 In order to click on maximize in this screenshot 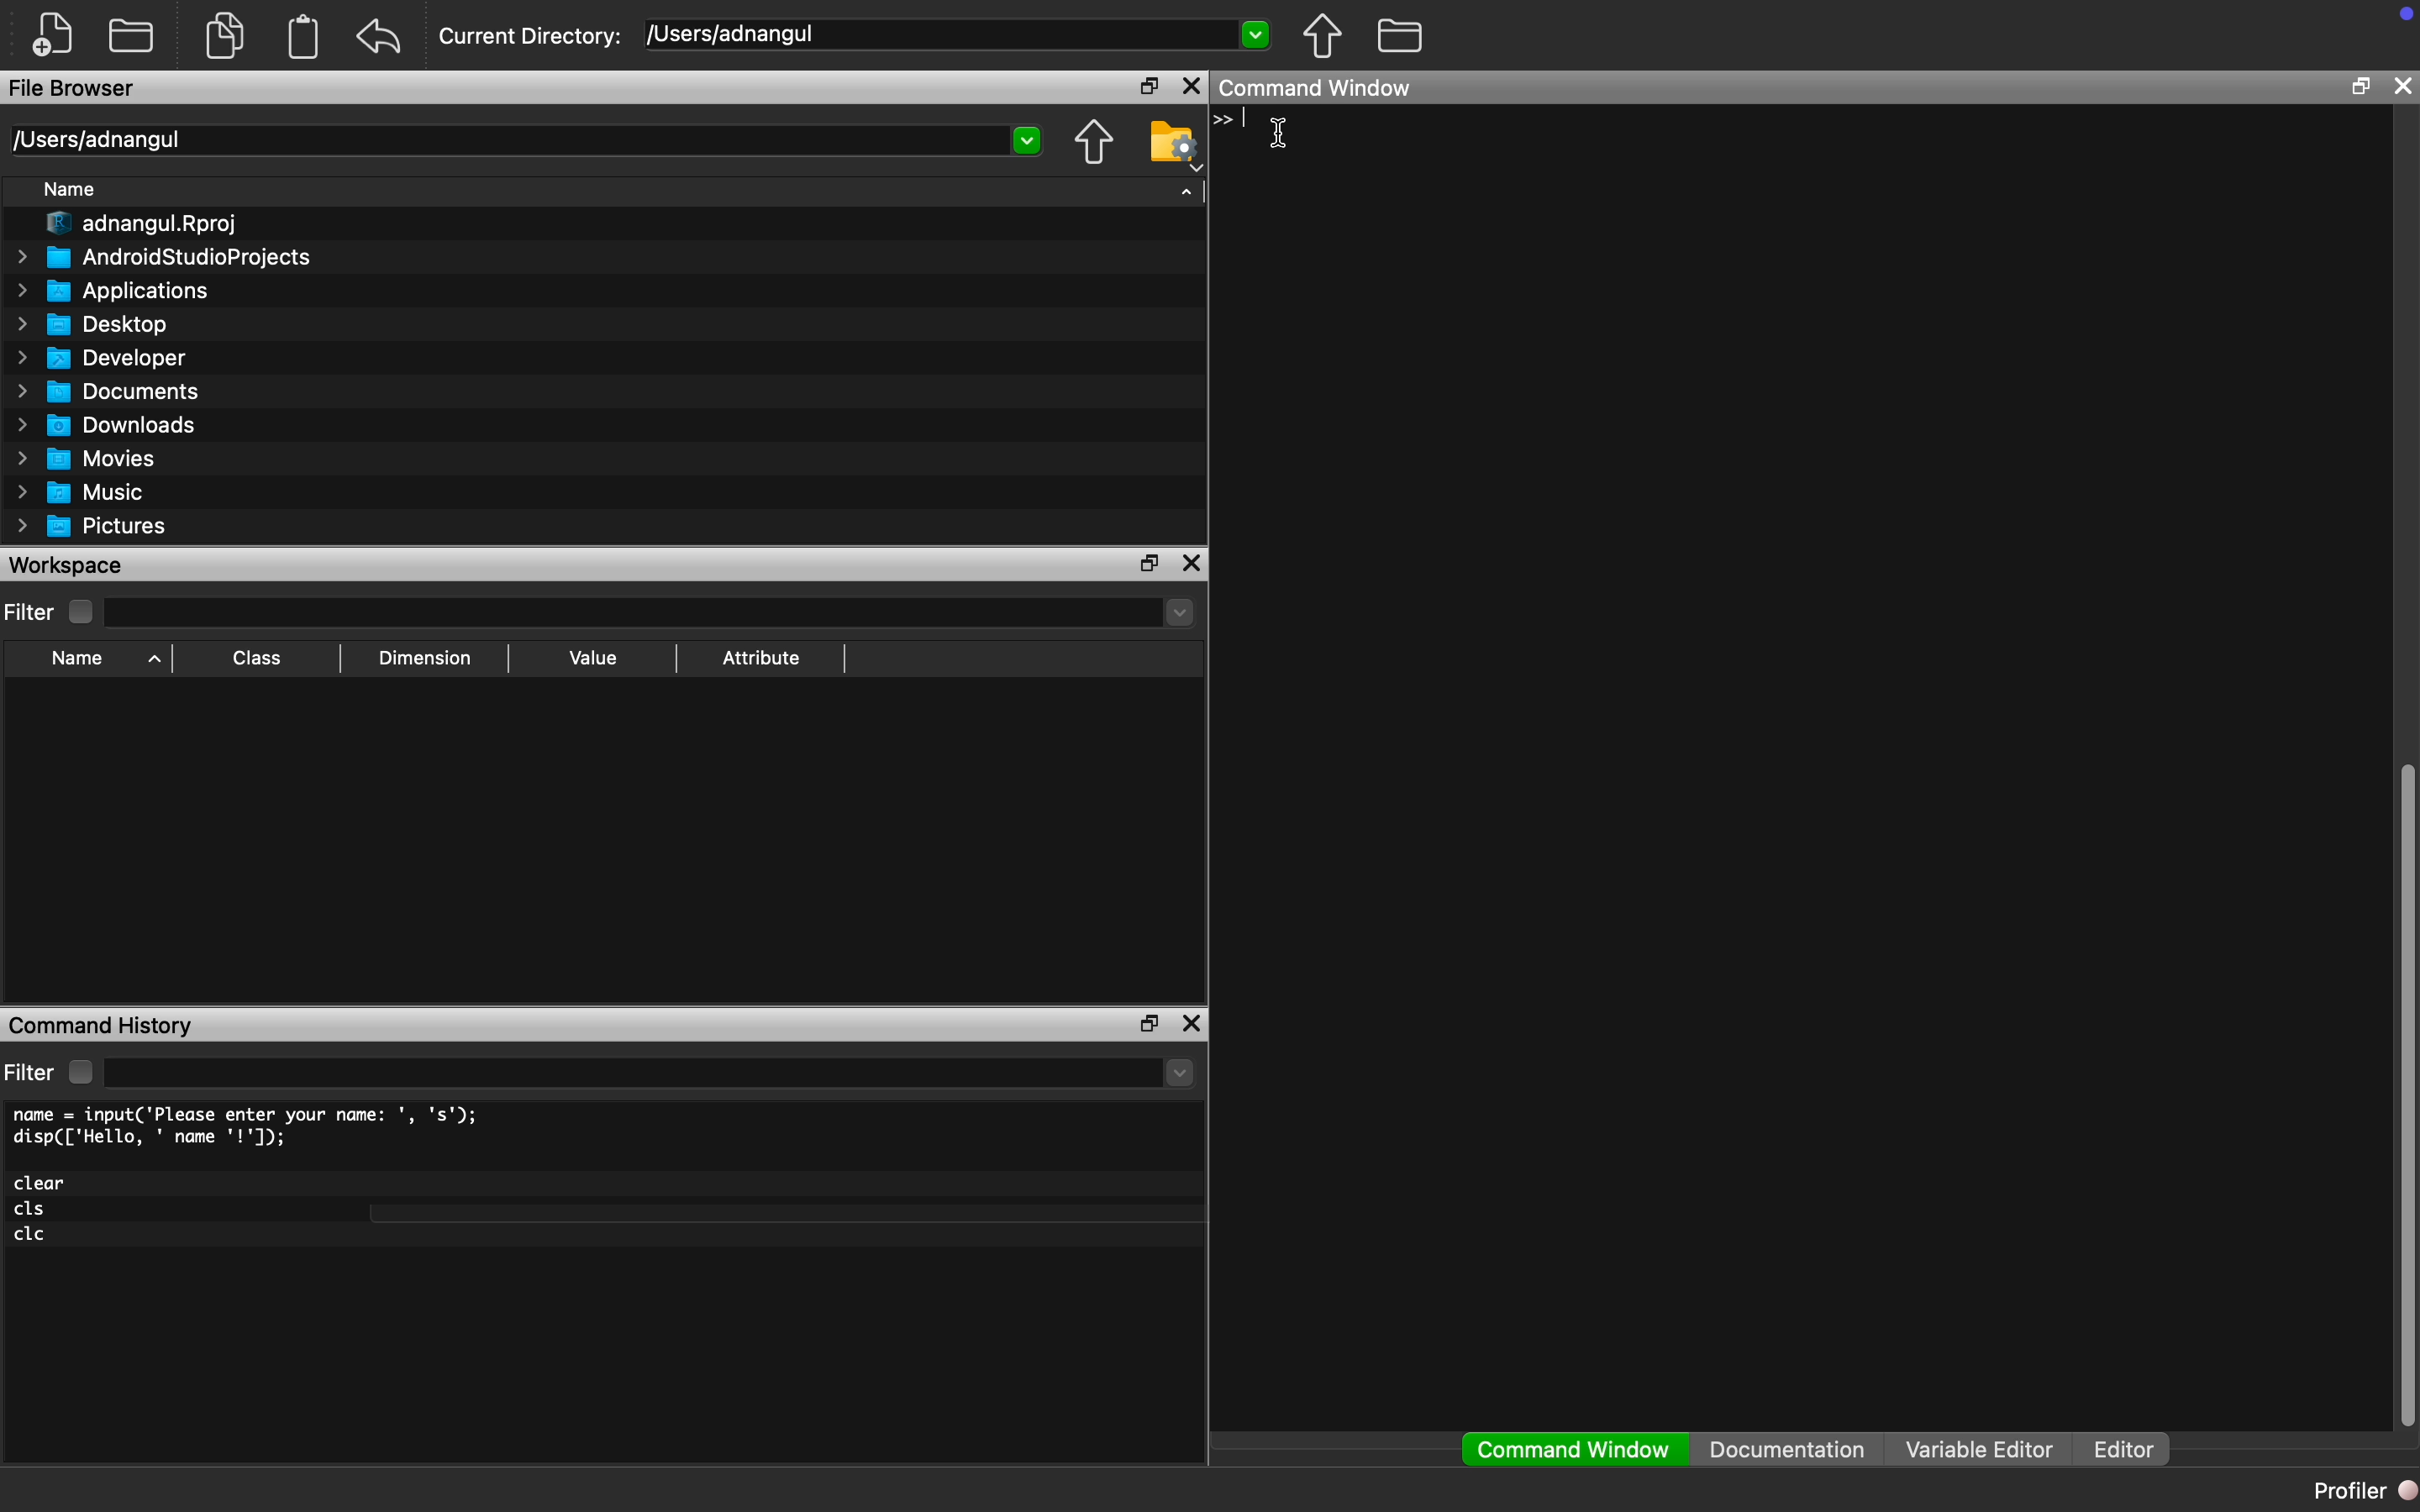, I will do `click(1149, 562)`.